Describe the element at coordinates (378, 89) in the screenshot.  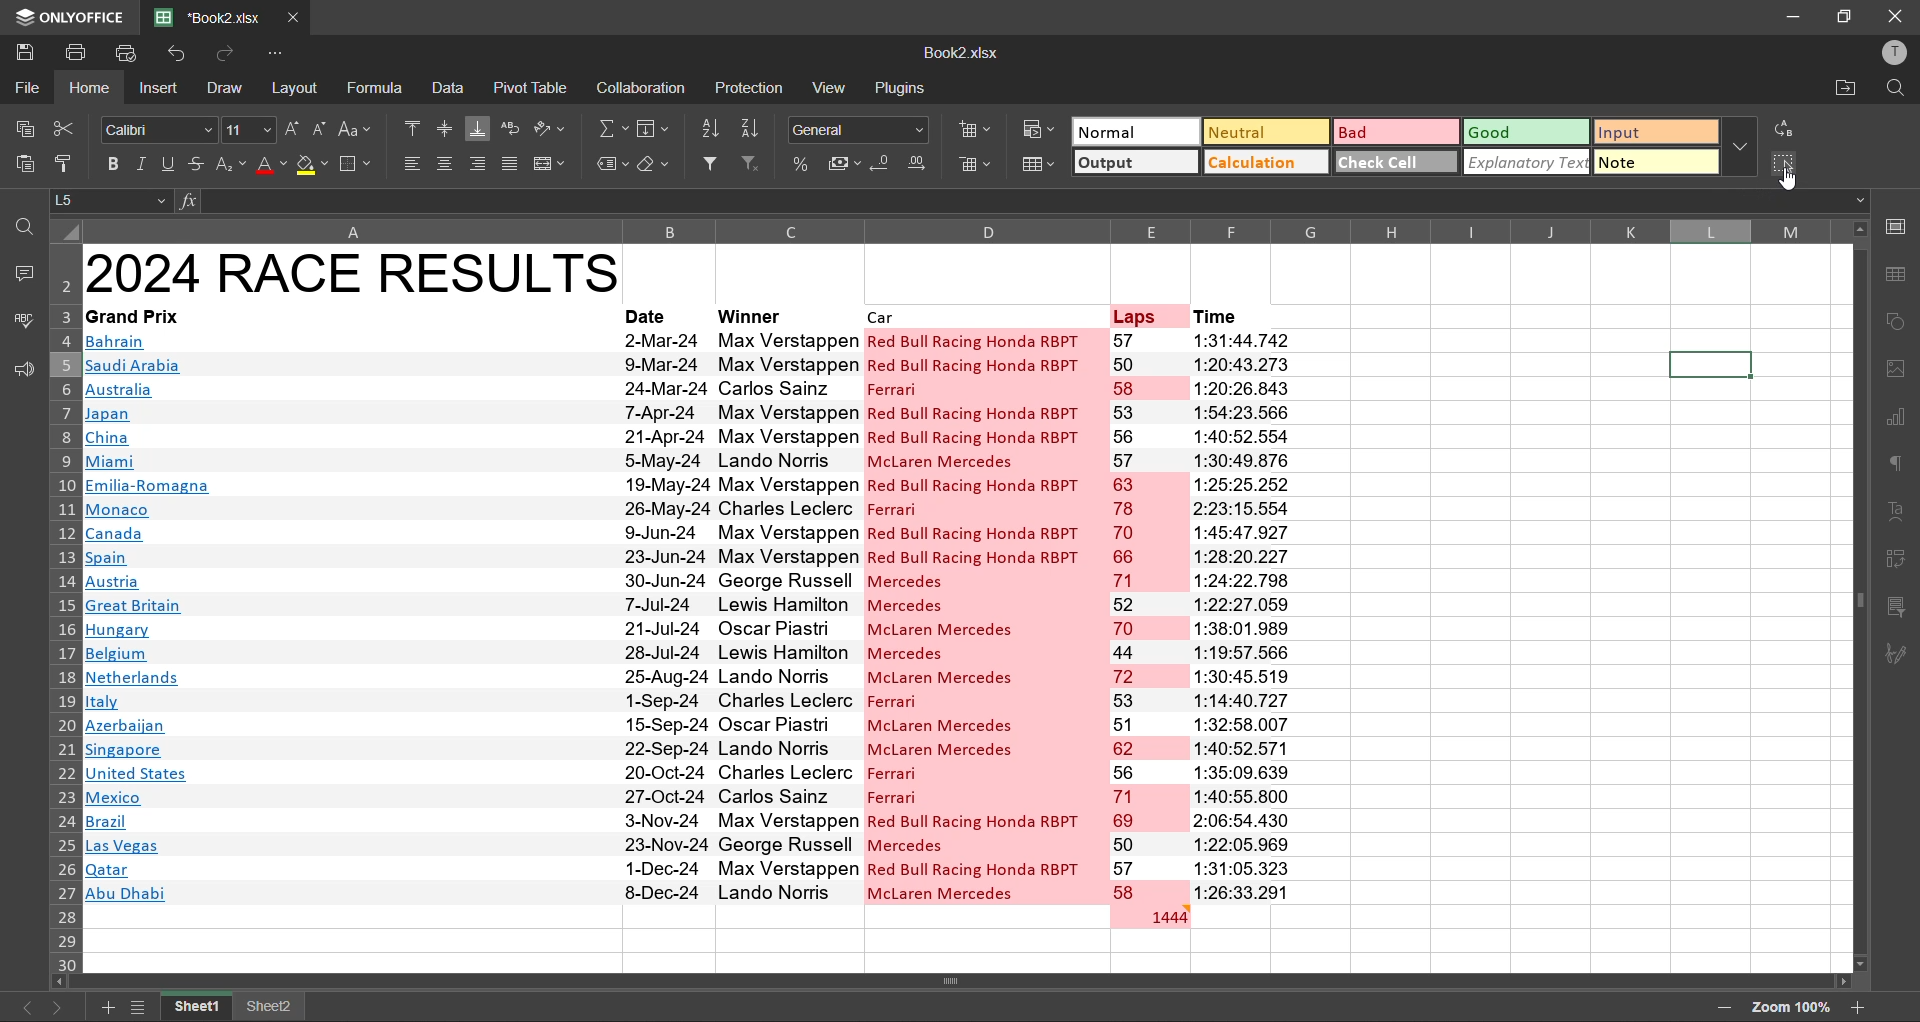
I see `formula` at that location.